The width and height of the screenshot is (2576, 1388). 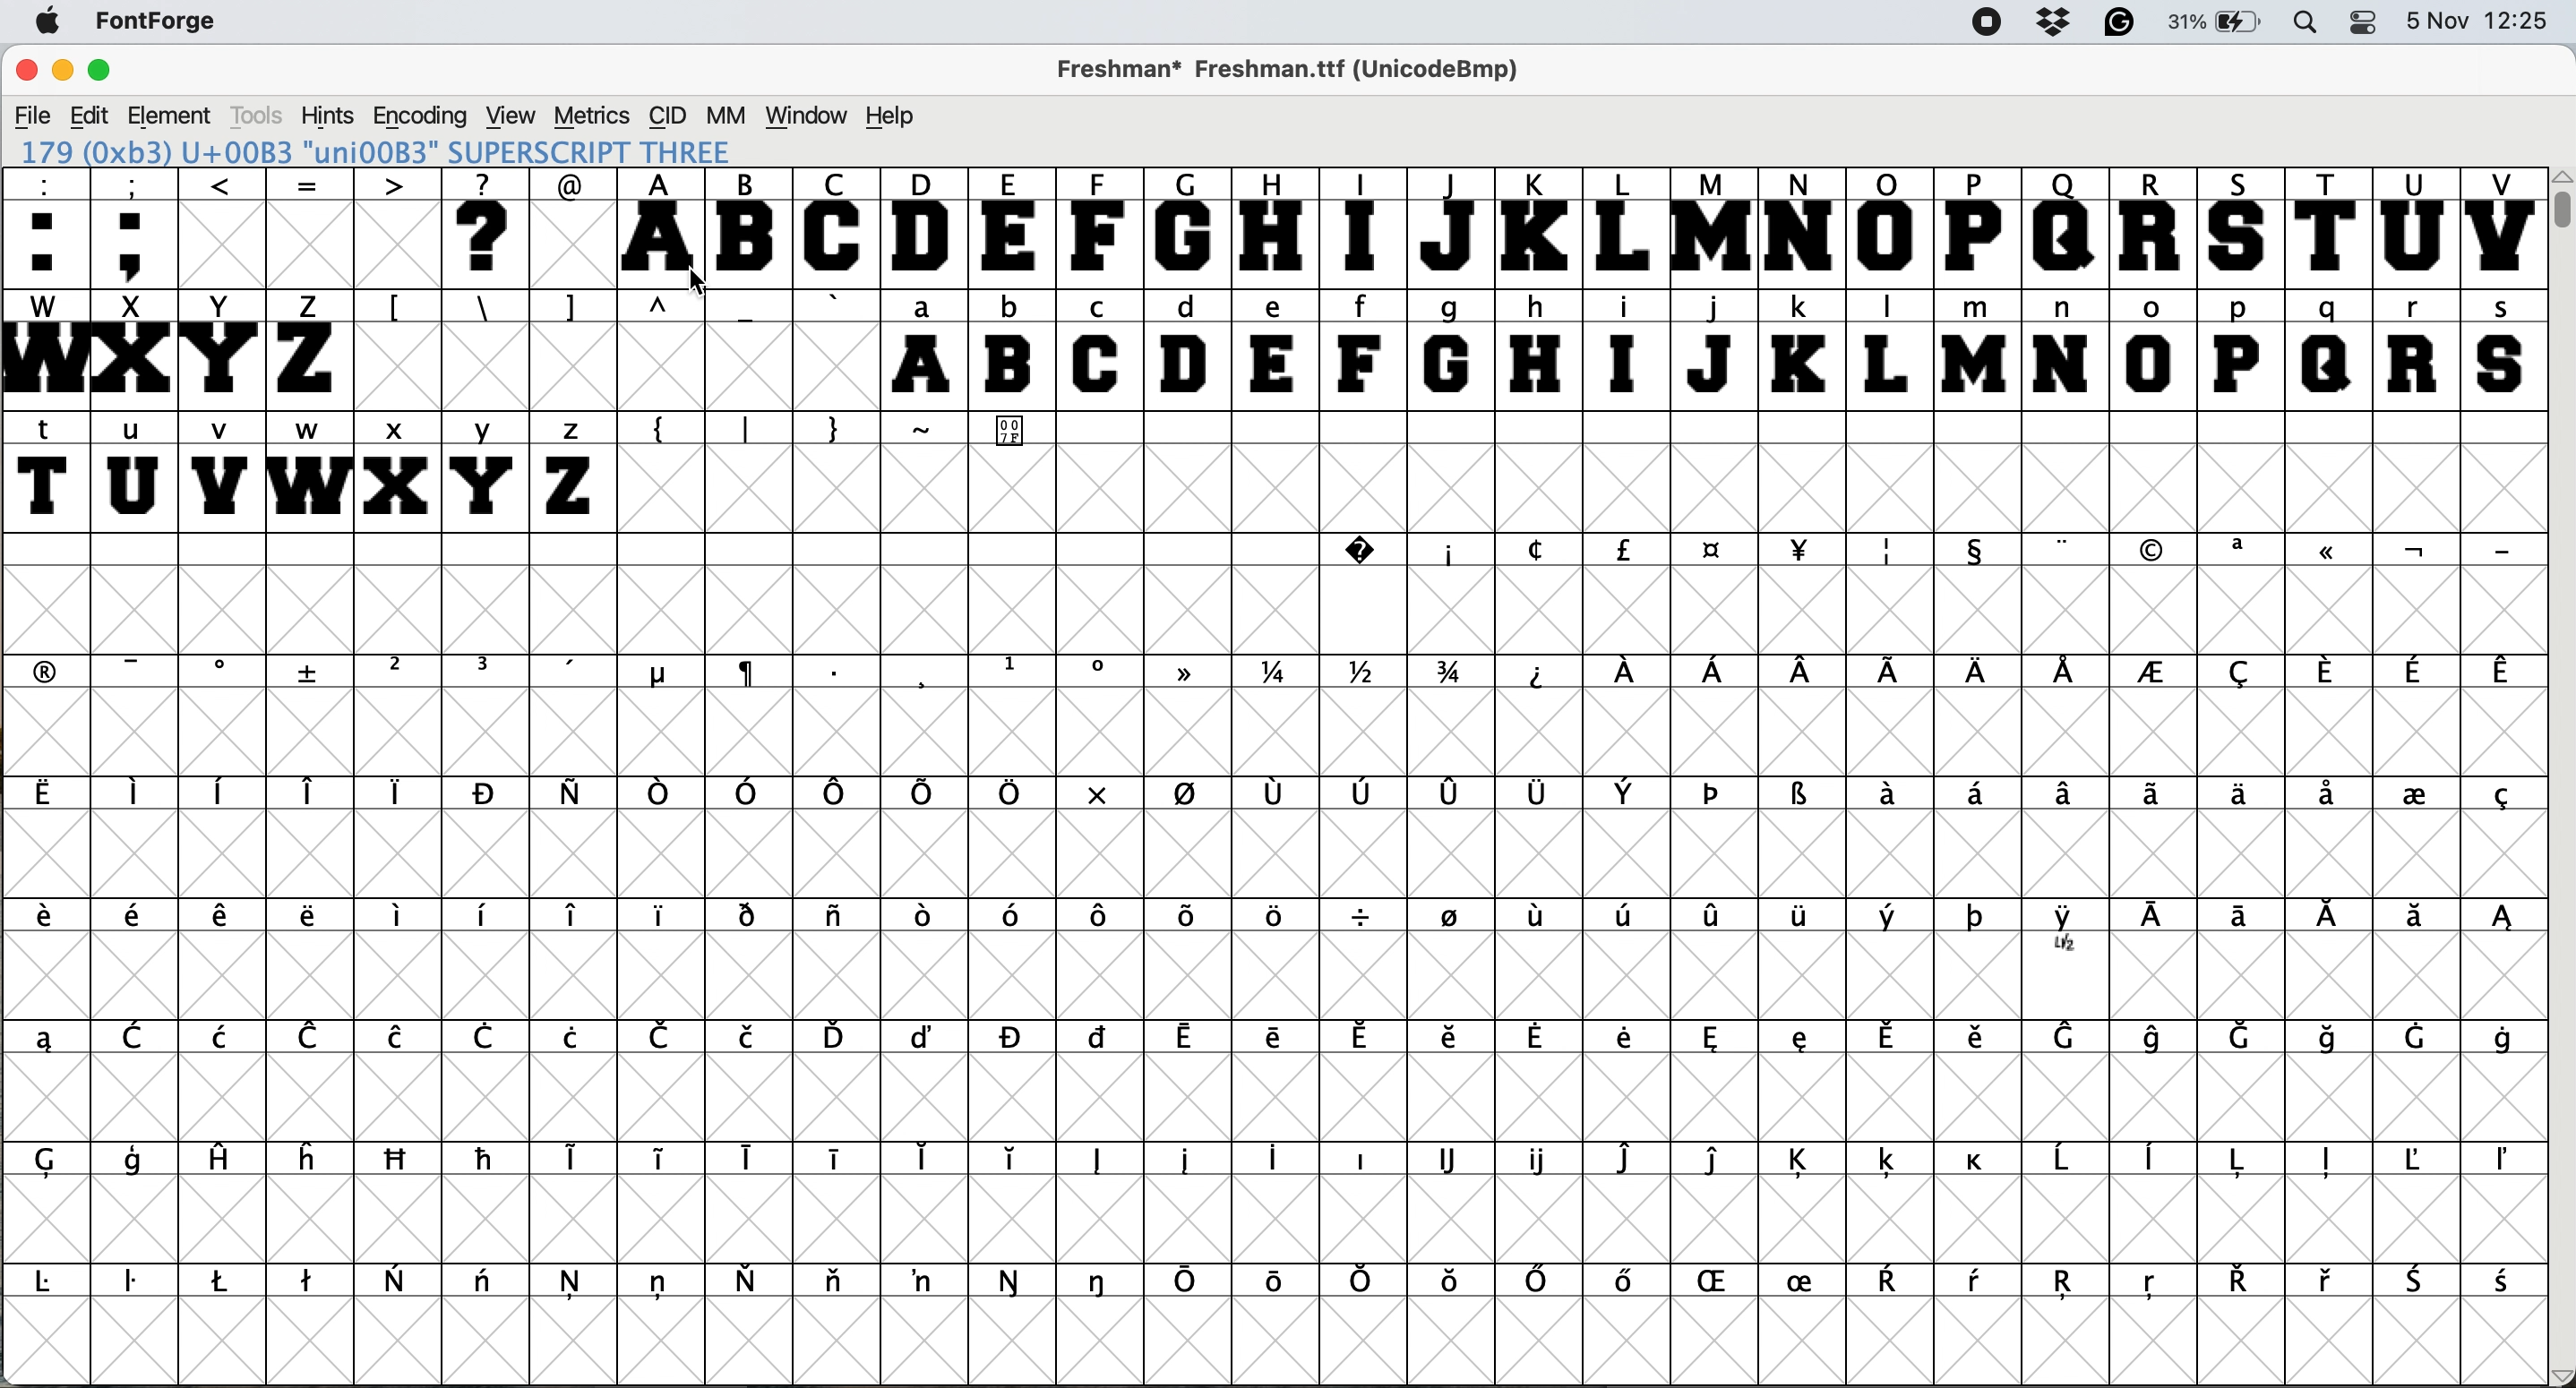 I want to click on symbol, so click(x=662, y=1285).